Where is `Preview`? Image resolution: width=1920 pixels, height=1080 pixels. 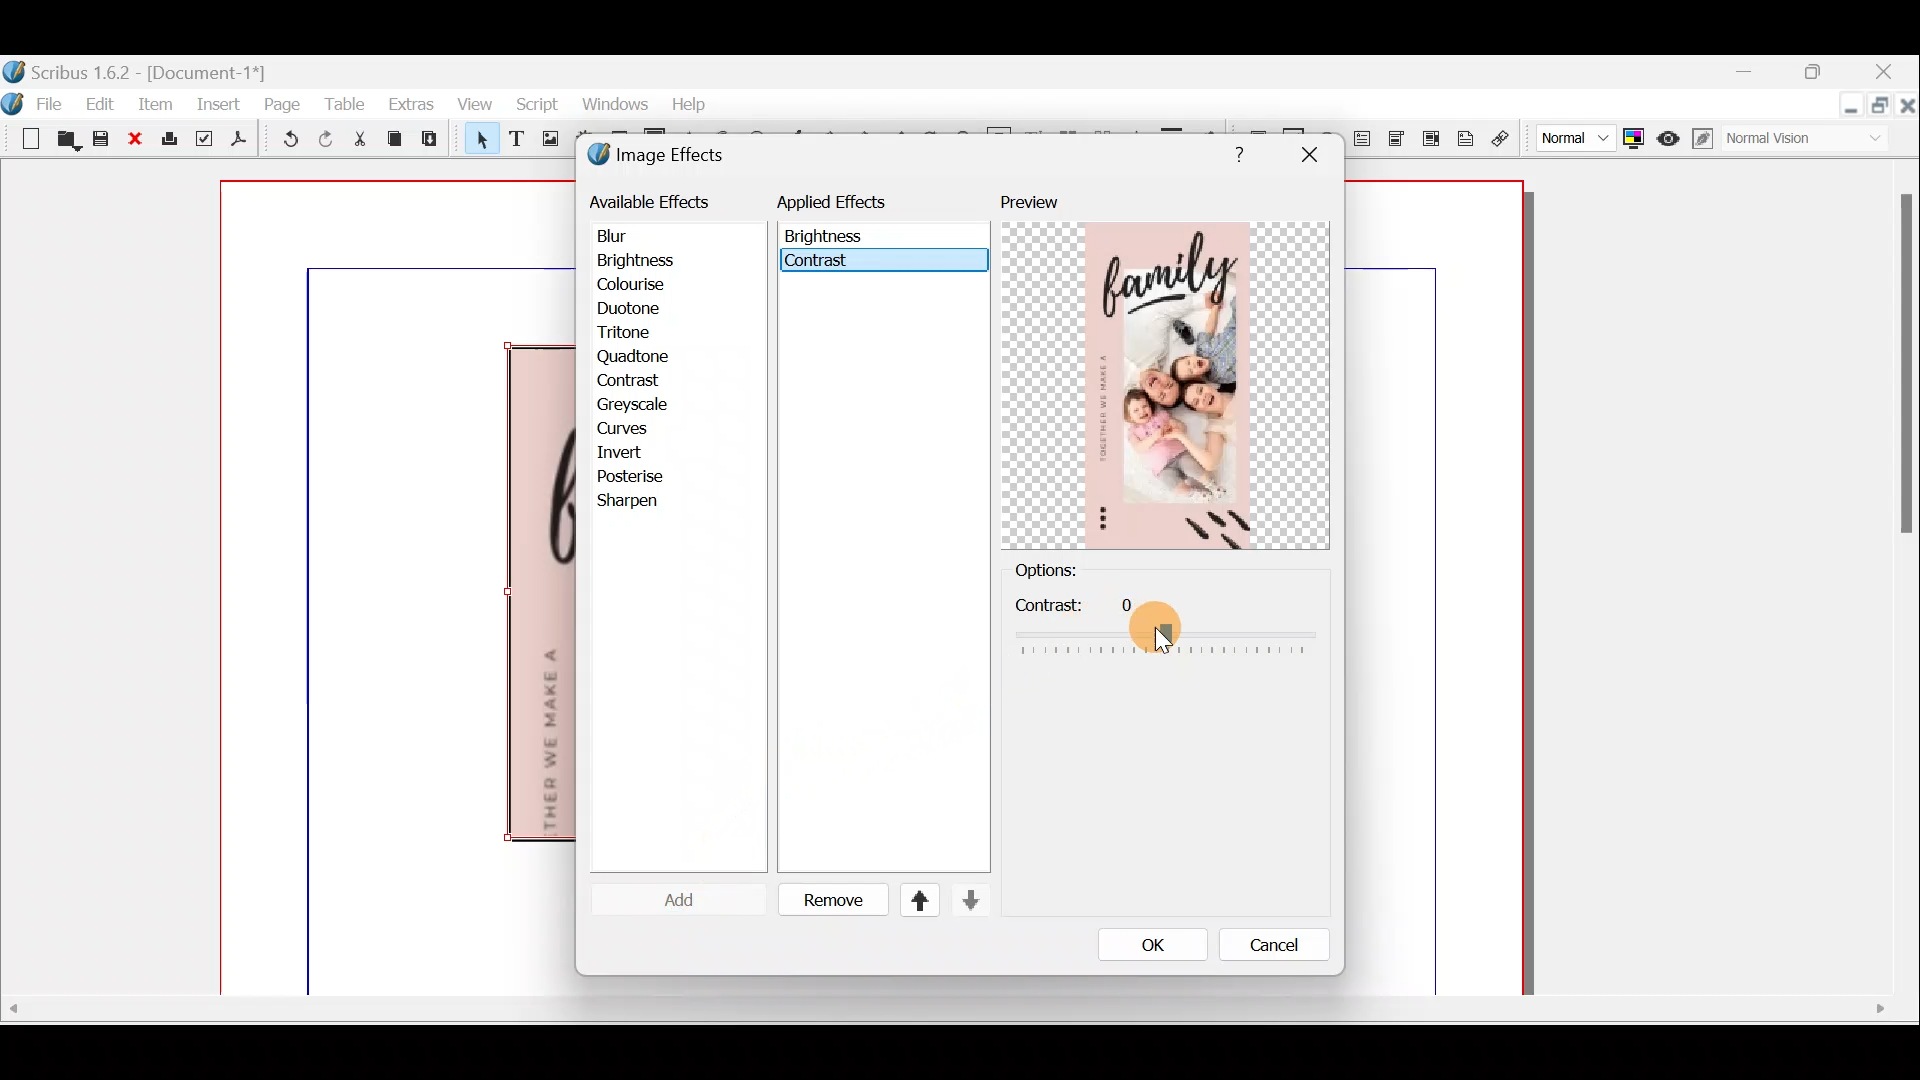
Preview is located at coordinates (1165, 371).